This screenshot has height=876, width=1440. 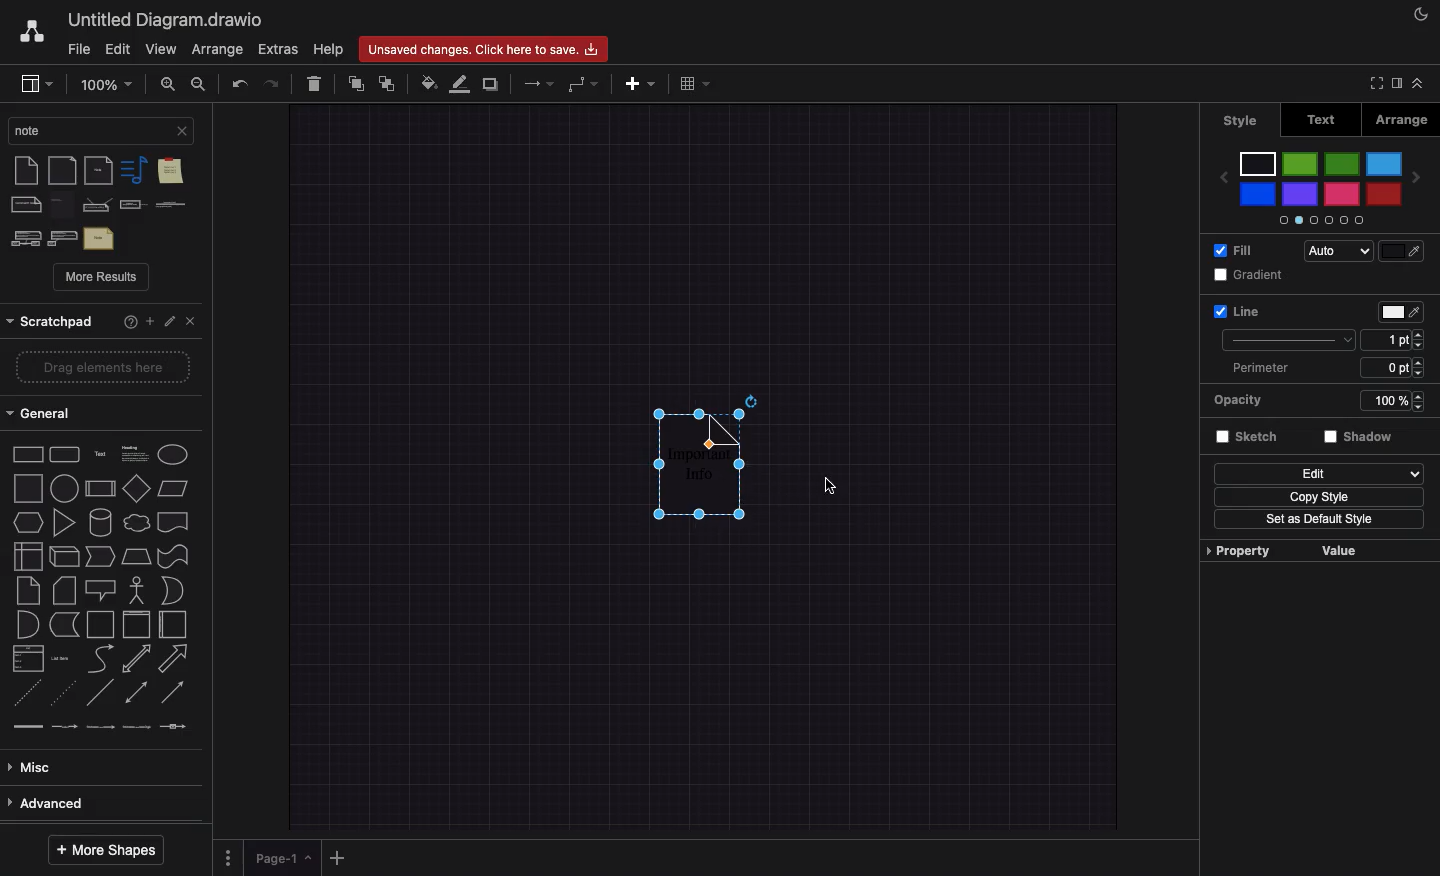 What do you see at coordinates (67, 524) in the screenshot?
I see `triangle` at bounding box center [67, 524].